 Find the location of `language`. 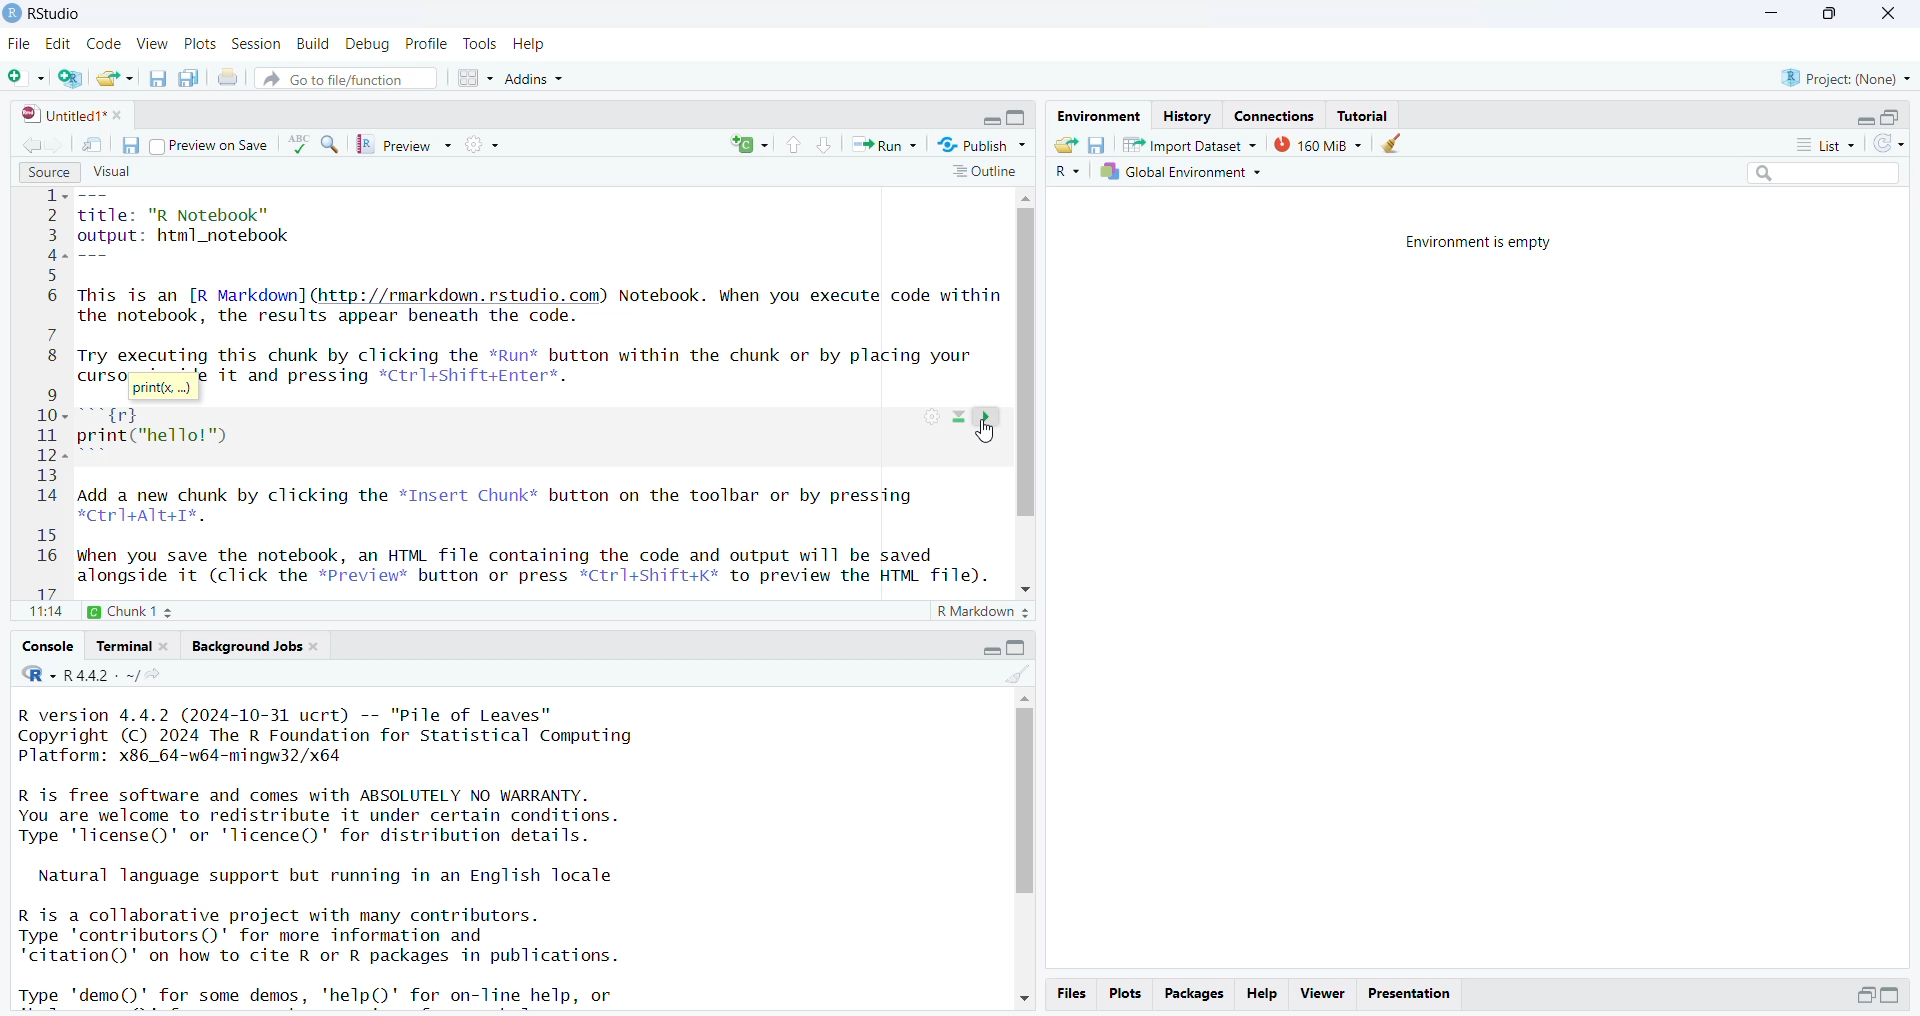

language is located at coordinates (299, 144).